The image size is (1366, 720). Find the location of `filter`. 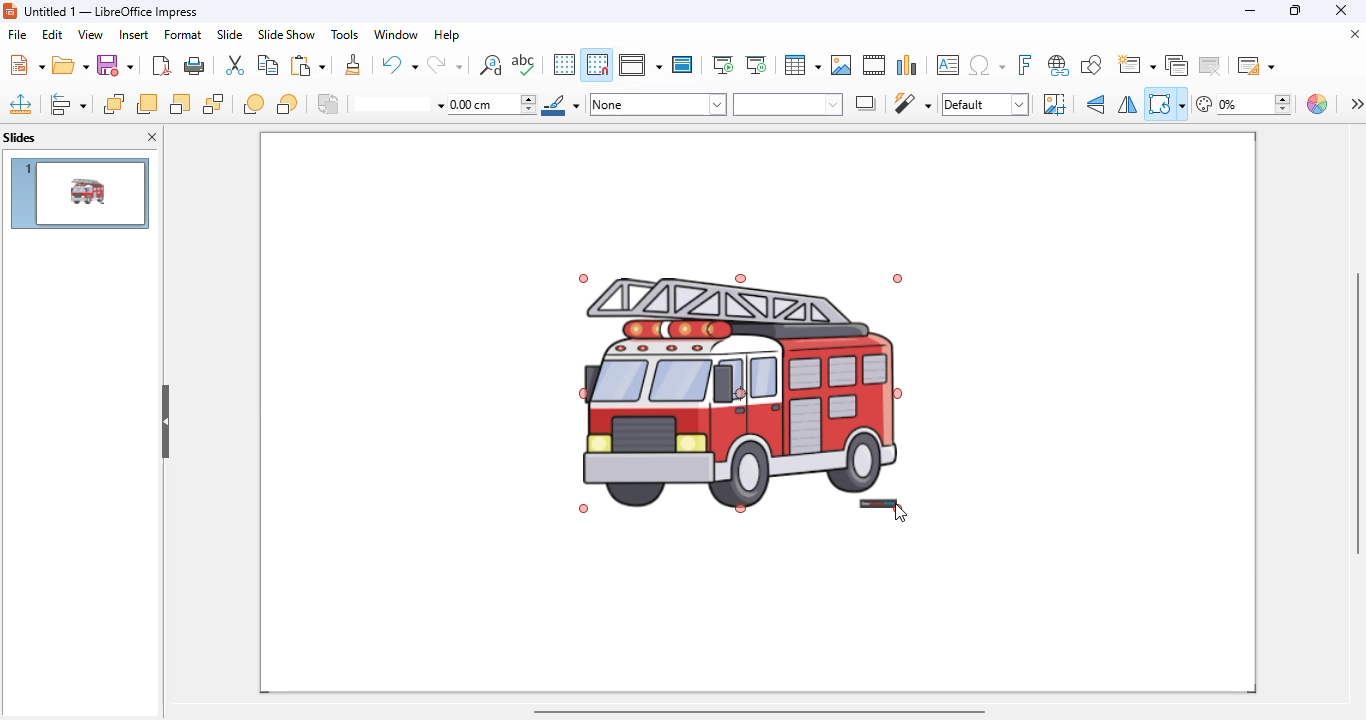

filter is located at coordinates (912, 103).